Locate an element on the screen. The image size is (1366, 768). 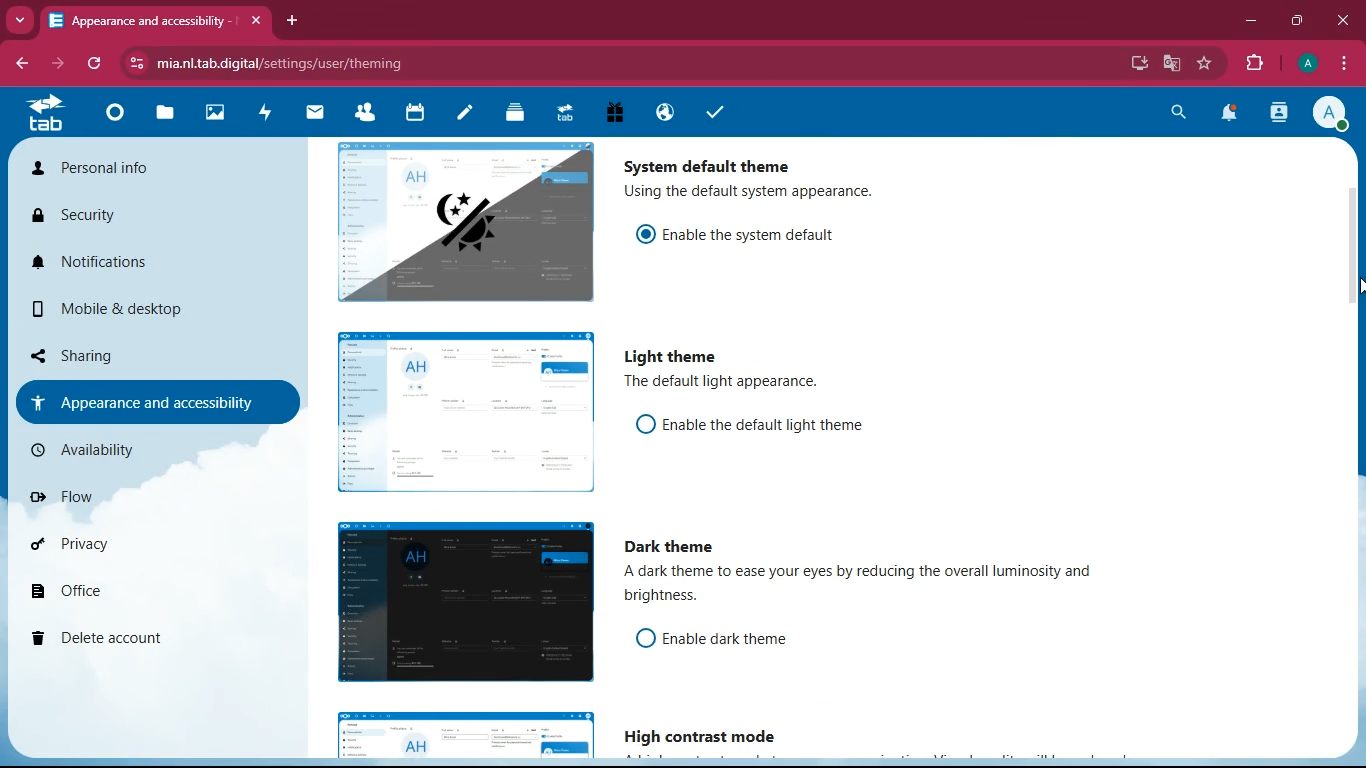
notifications is located at coordinates (1231, 115).